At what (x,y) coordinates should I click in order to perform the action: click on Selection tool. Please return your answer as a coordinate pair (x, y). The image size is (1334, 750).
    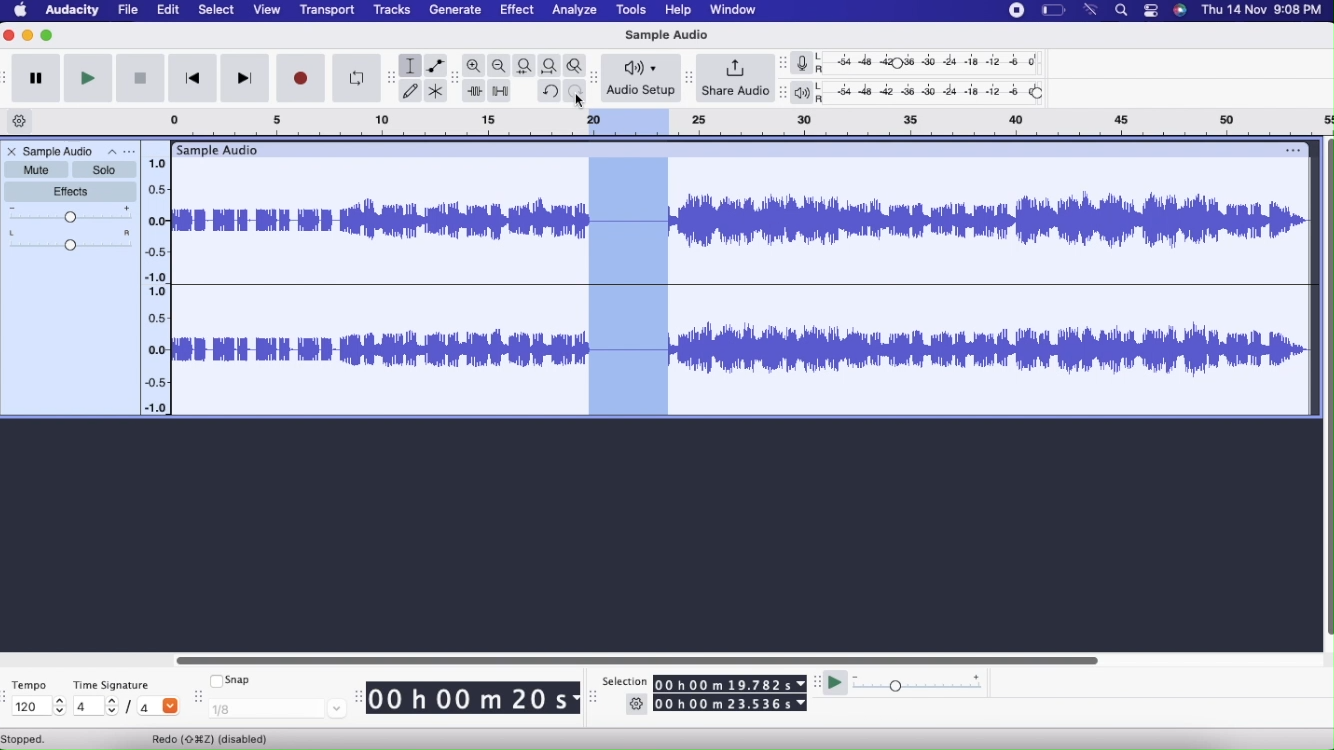
    Looking at the image, I should click on (409, 66).